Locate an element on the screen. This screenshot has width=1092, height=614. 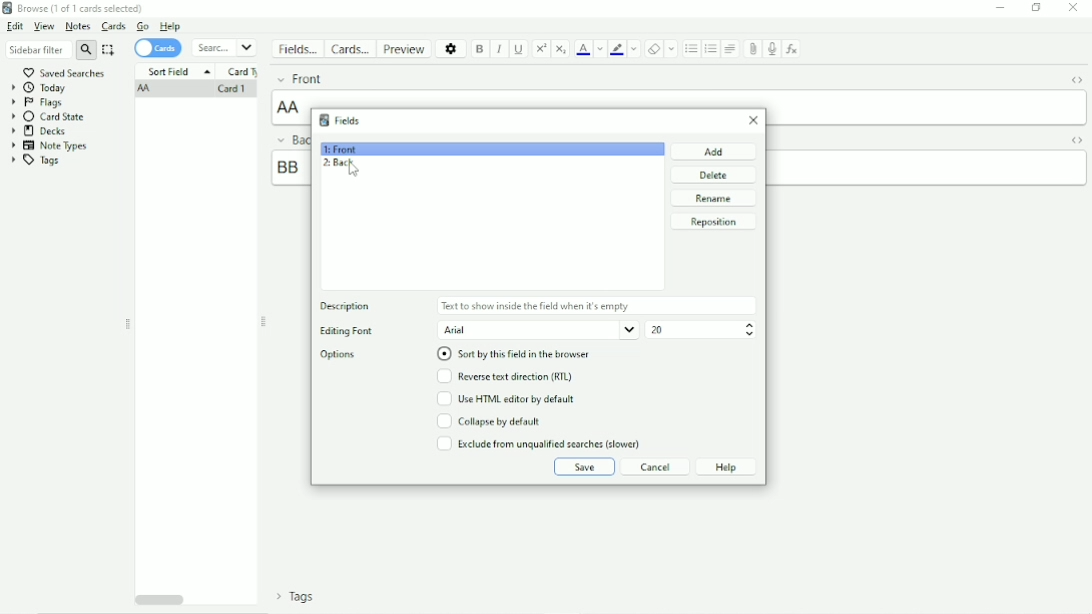
Reverse text direction (RTL) is located at coordinates (504, 376).